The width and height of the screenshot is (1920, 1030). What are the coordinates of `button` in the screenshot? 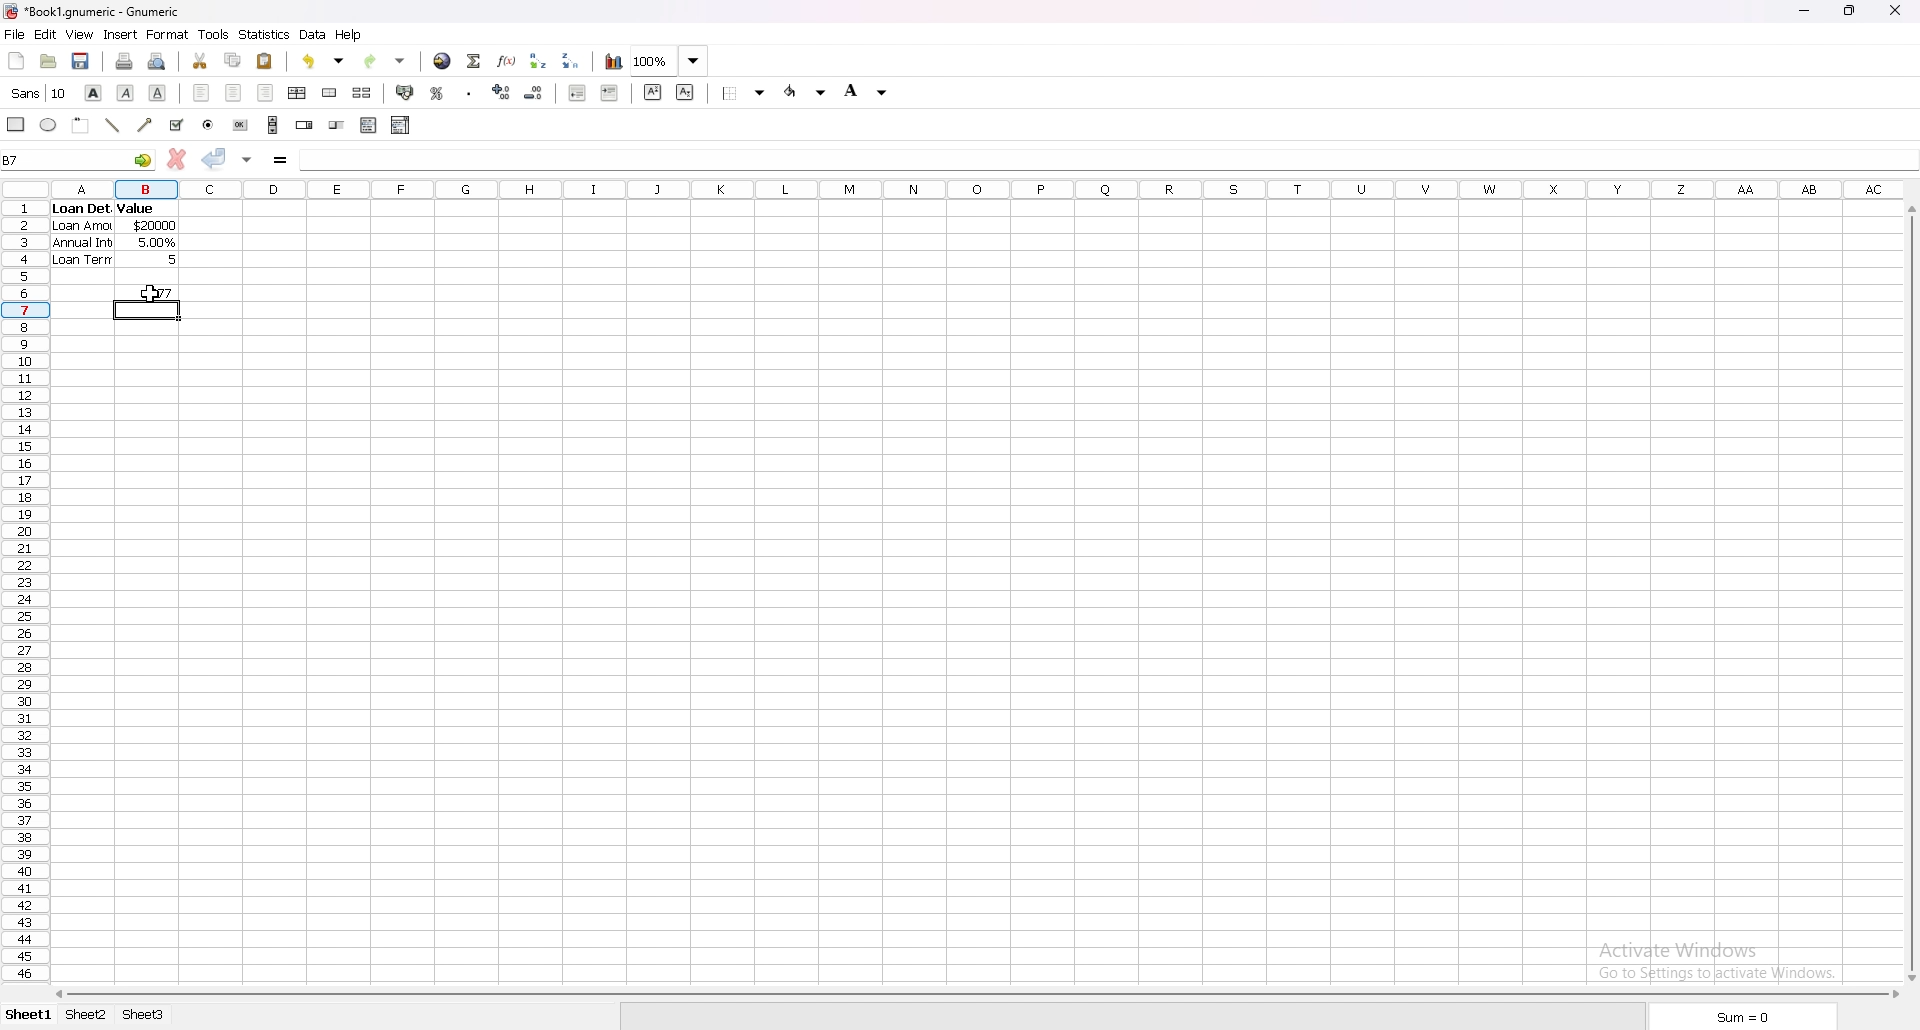 It's located at (239, 124).